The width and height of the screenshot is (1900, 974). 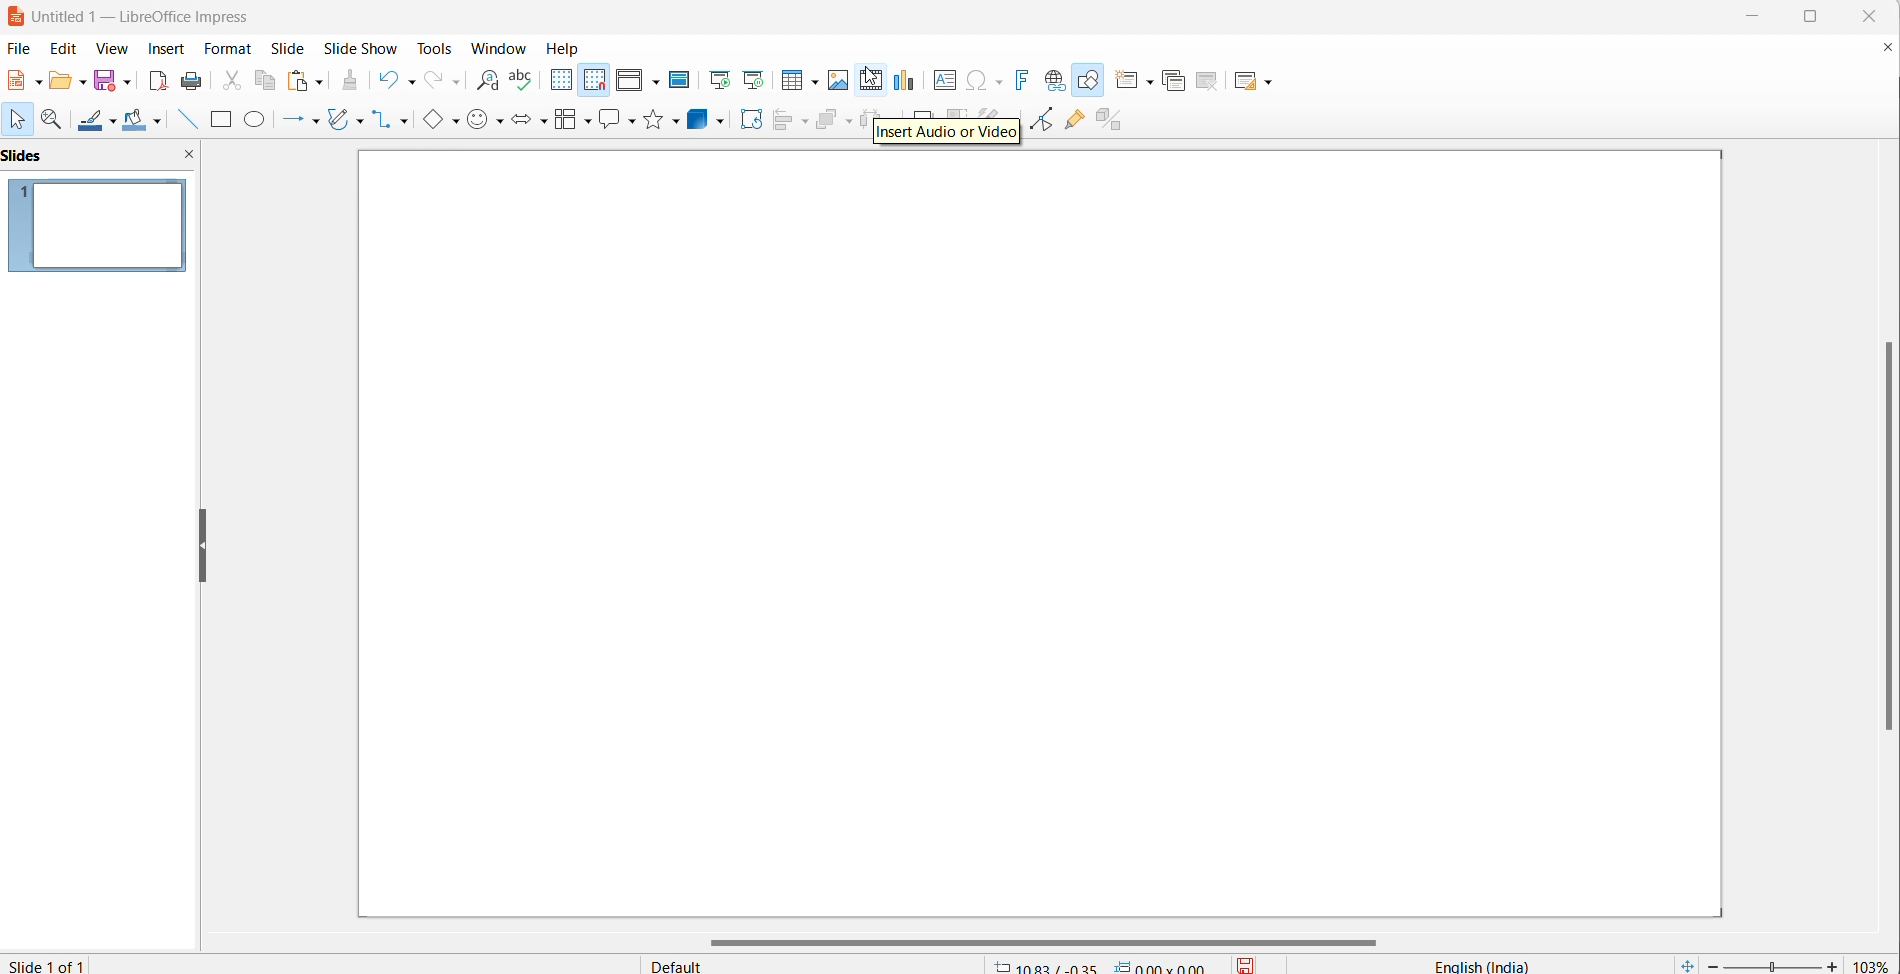 What do you see at coordinates (1041, 939) in the screenshot?
I see `horizontal scroll bar` at bounding box center [1041, 939].